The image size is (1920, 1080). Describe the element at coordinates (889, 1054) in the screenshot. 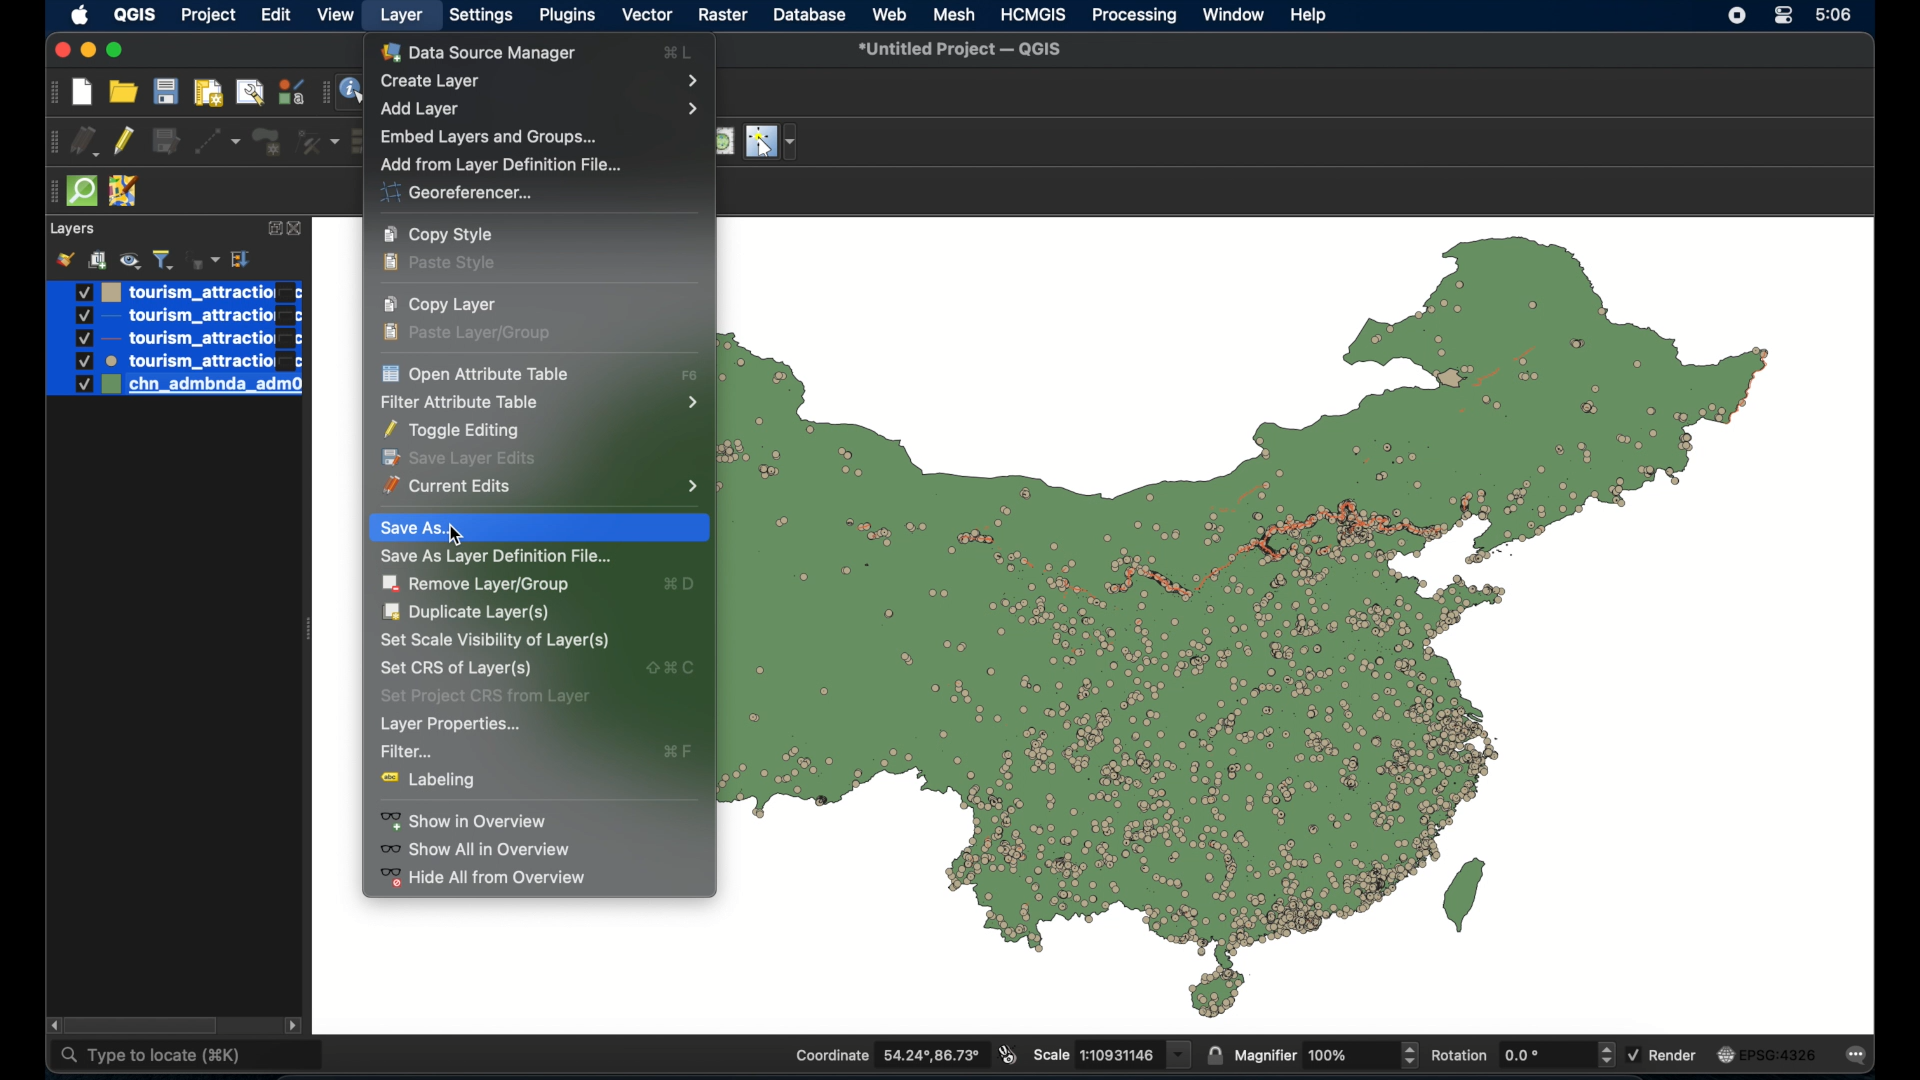

I see `coordinate` at that location.